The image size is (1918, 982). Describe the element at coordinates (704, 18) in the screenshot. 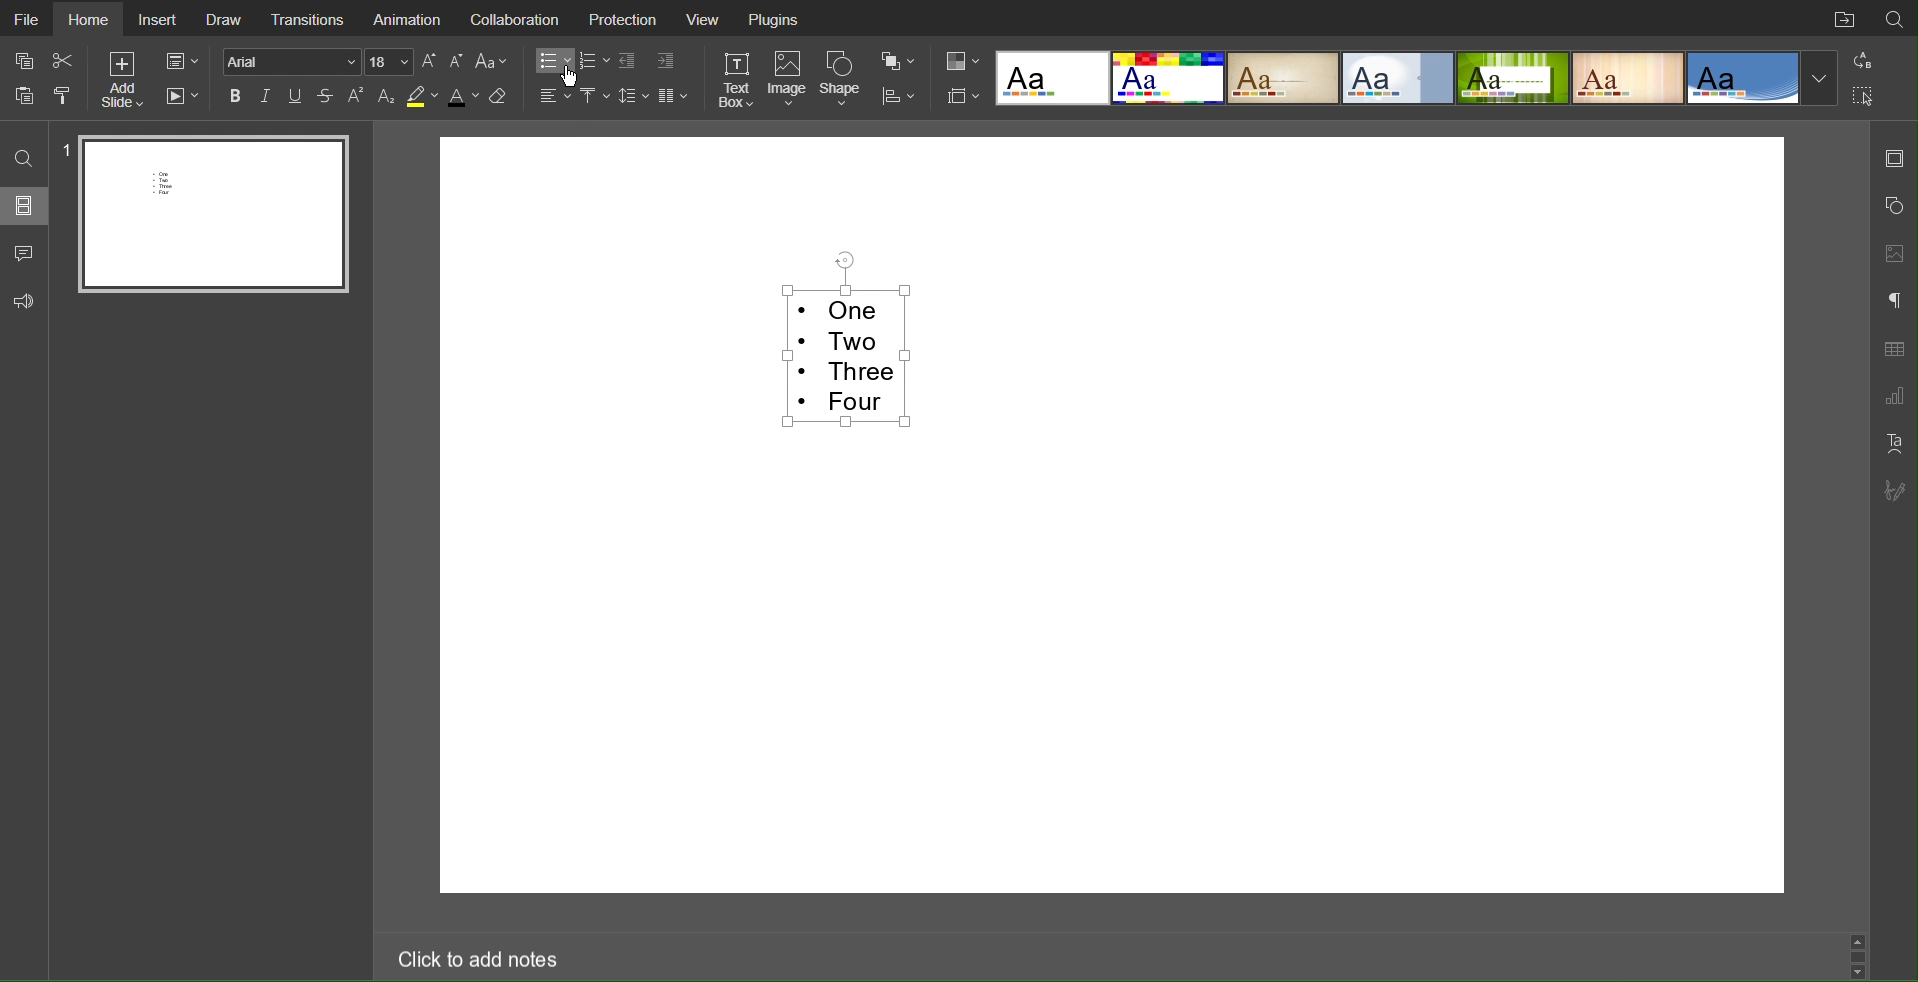

I see `View` at that location.